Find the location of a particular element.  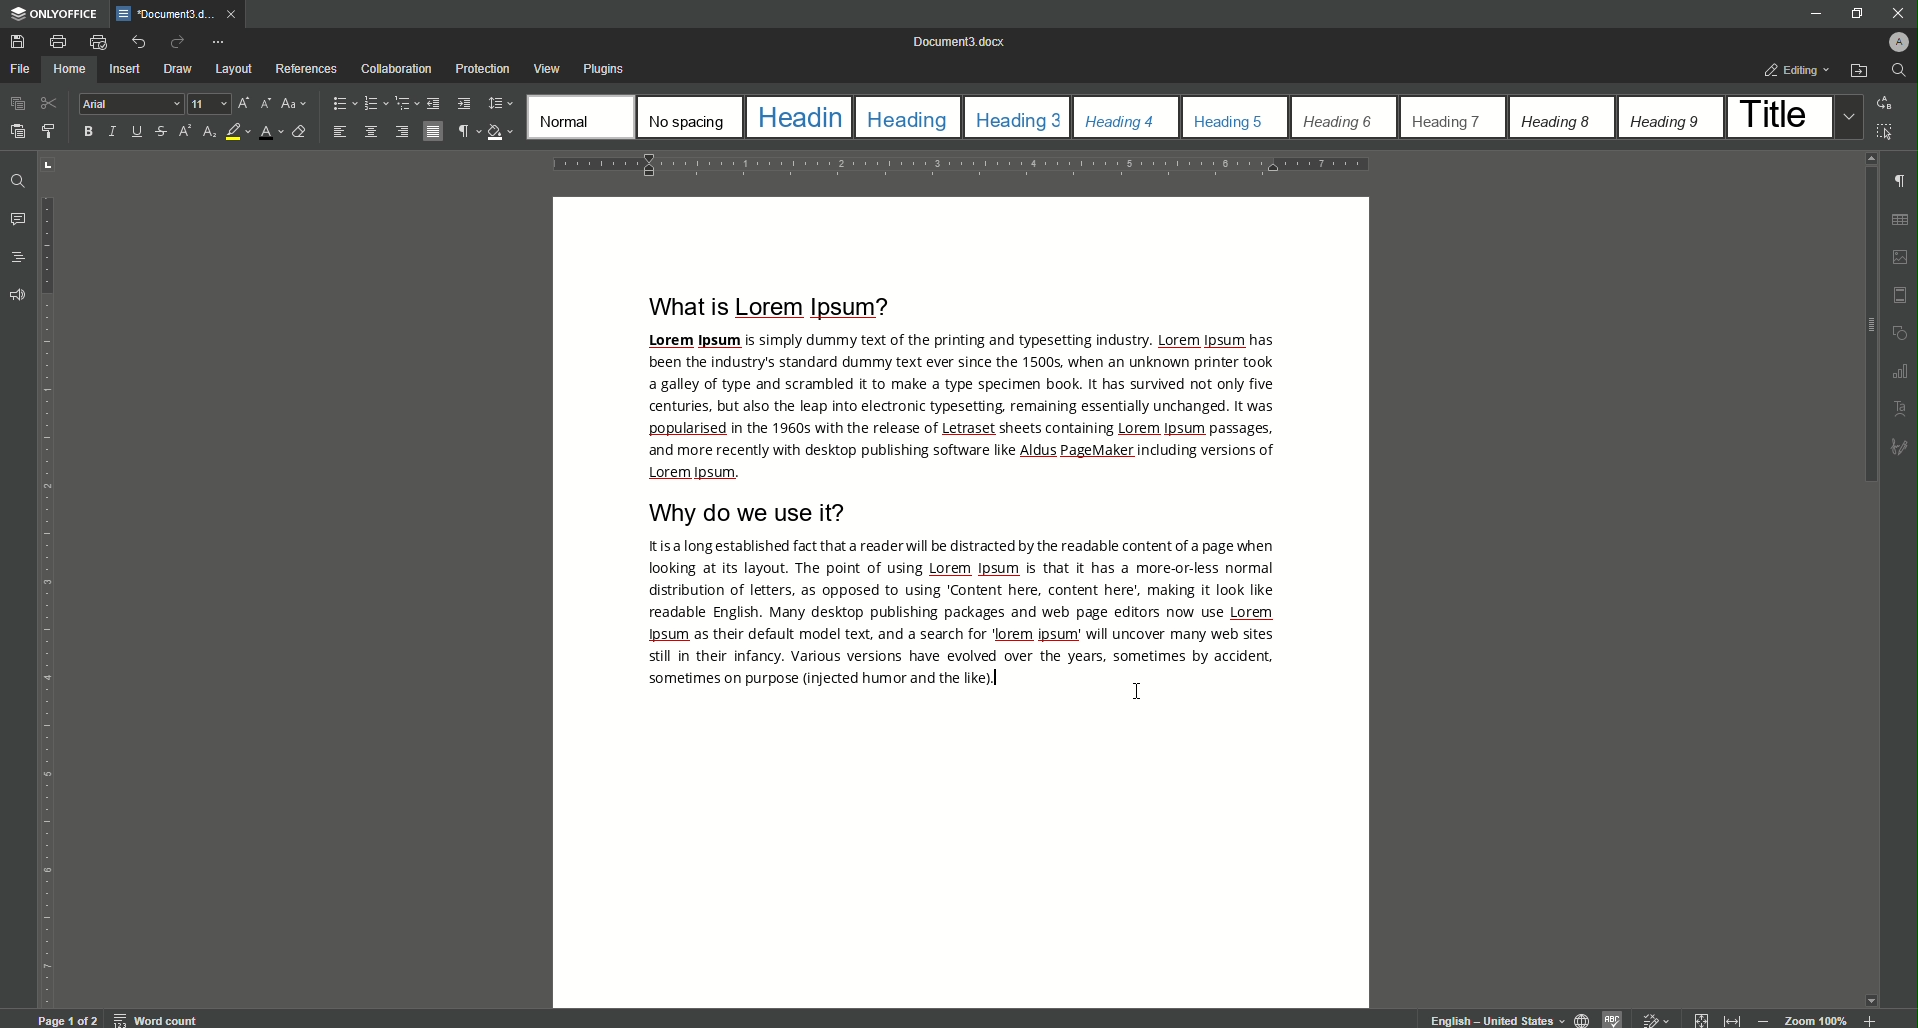

Graphs is located at coordinates (1904, 369).